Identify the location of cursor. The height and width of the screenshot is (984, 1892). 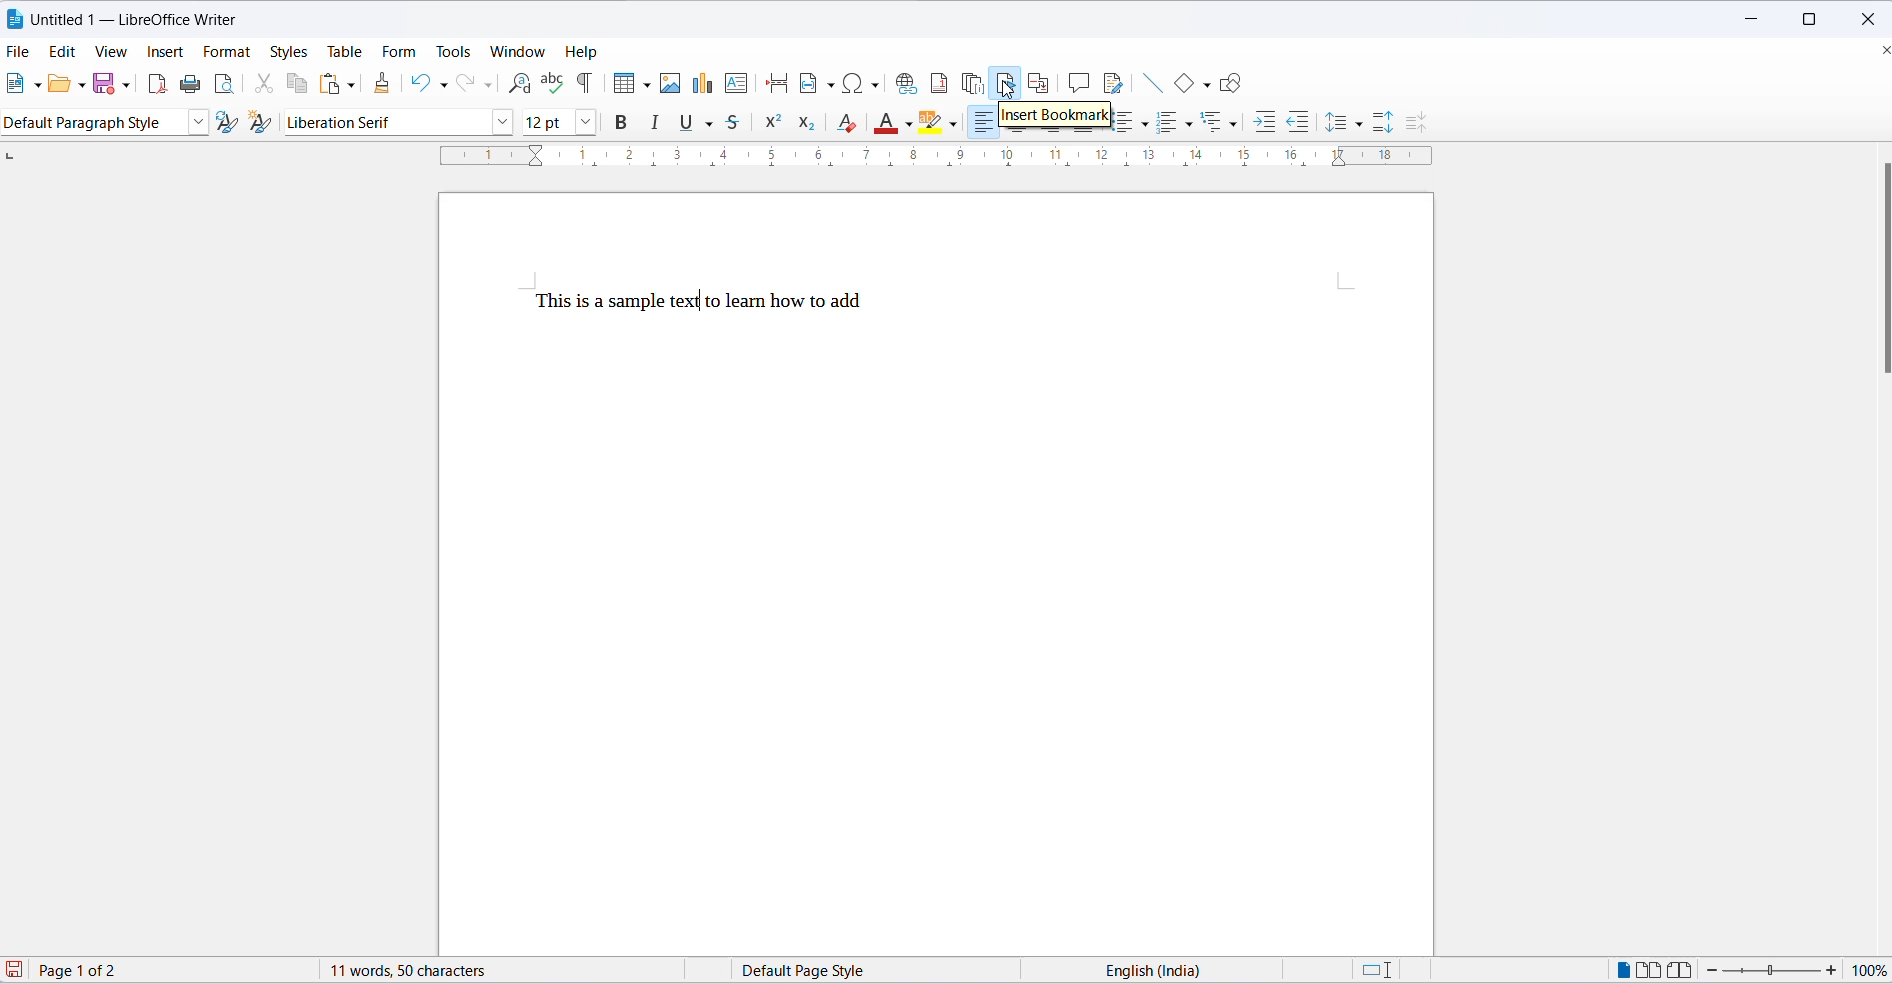
(700, 302).